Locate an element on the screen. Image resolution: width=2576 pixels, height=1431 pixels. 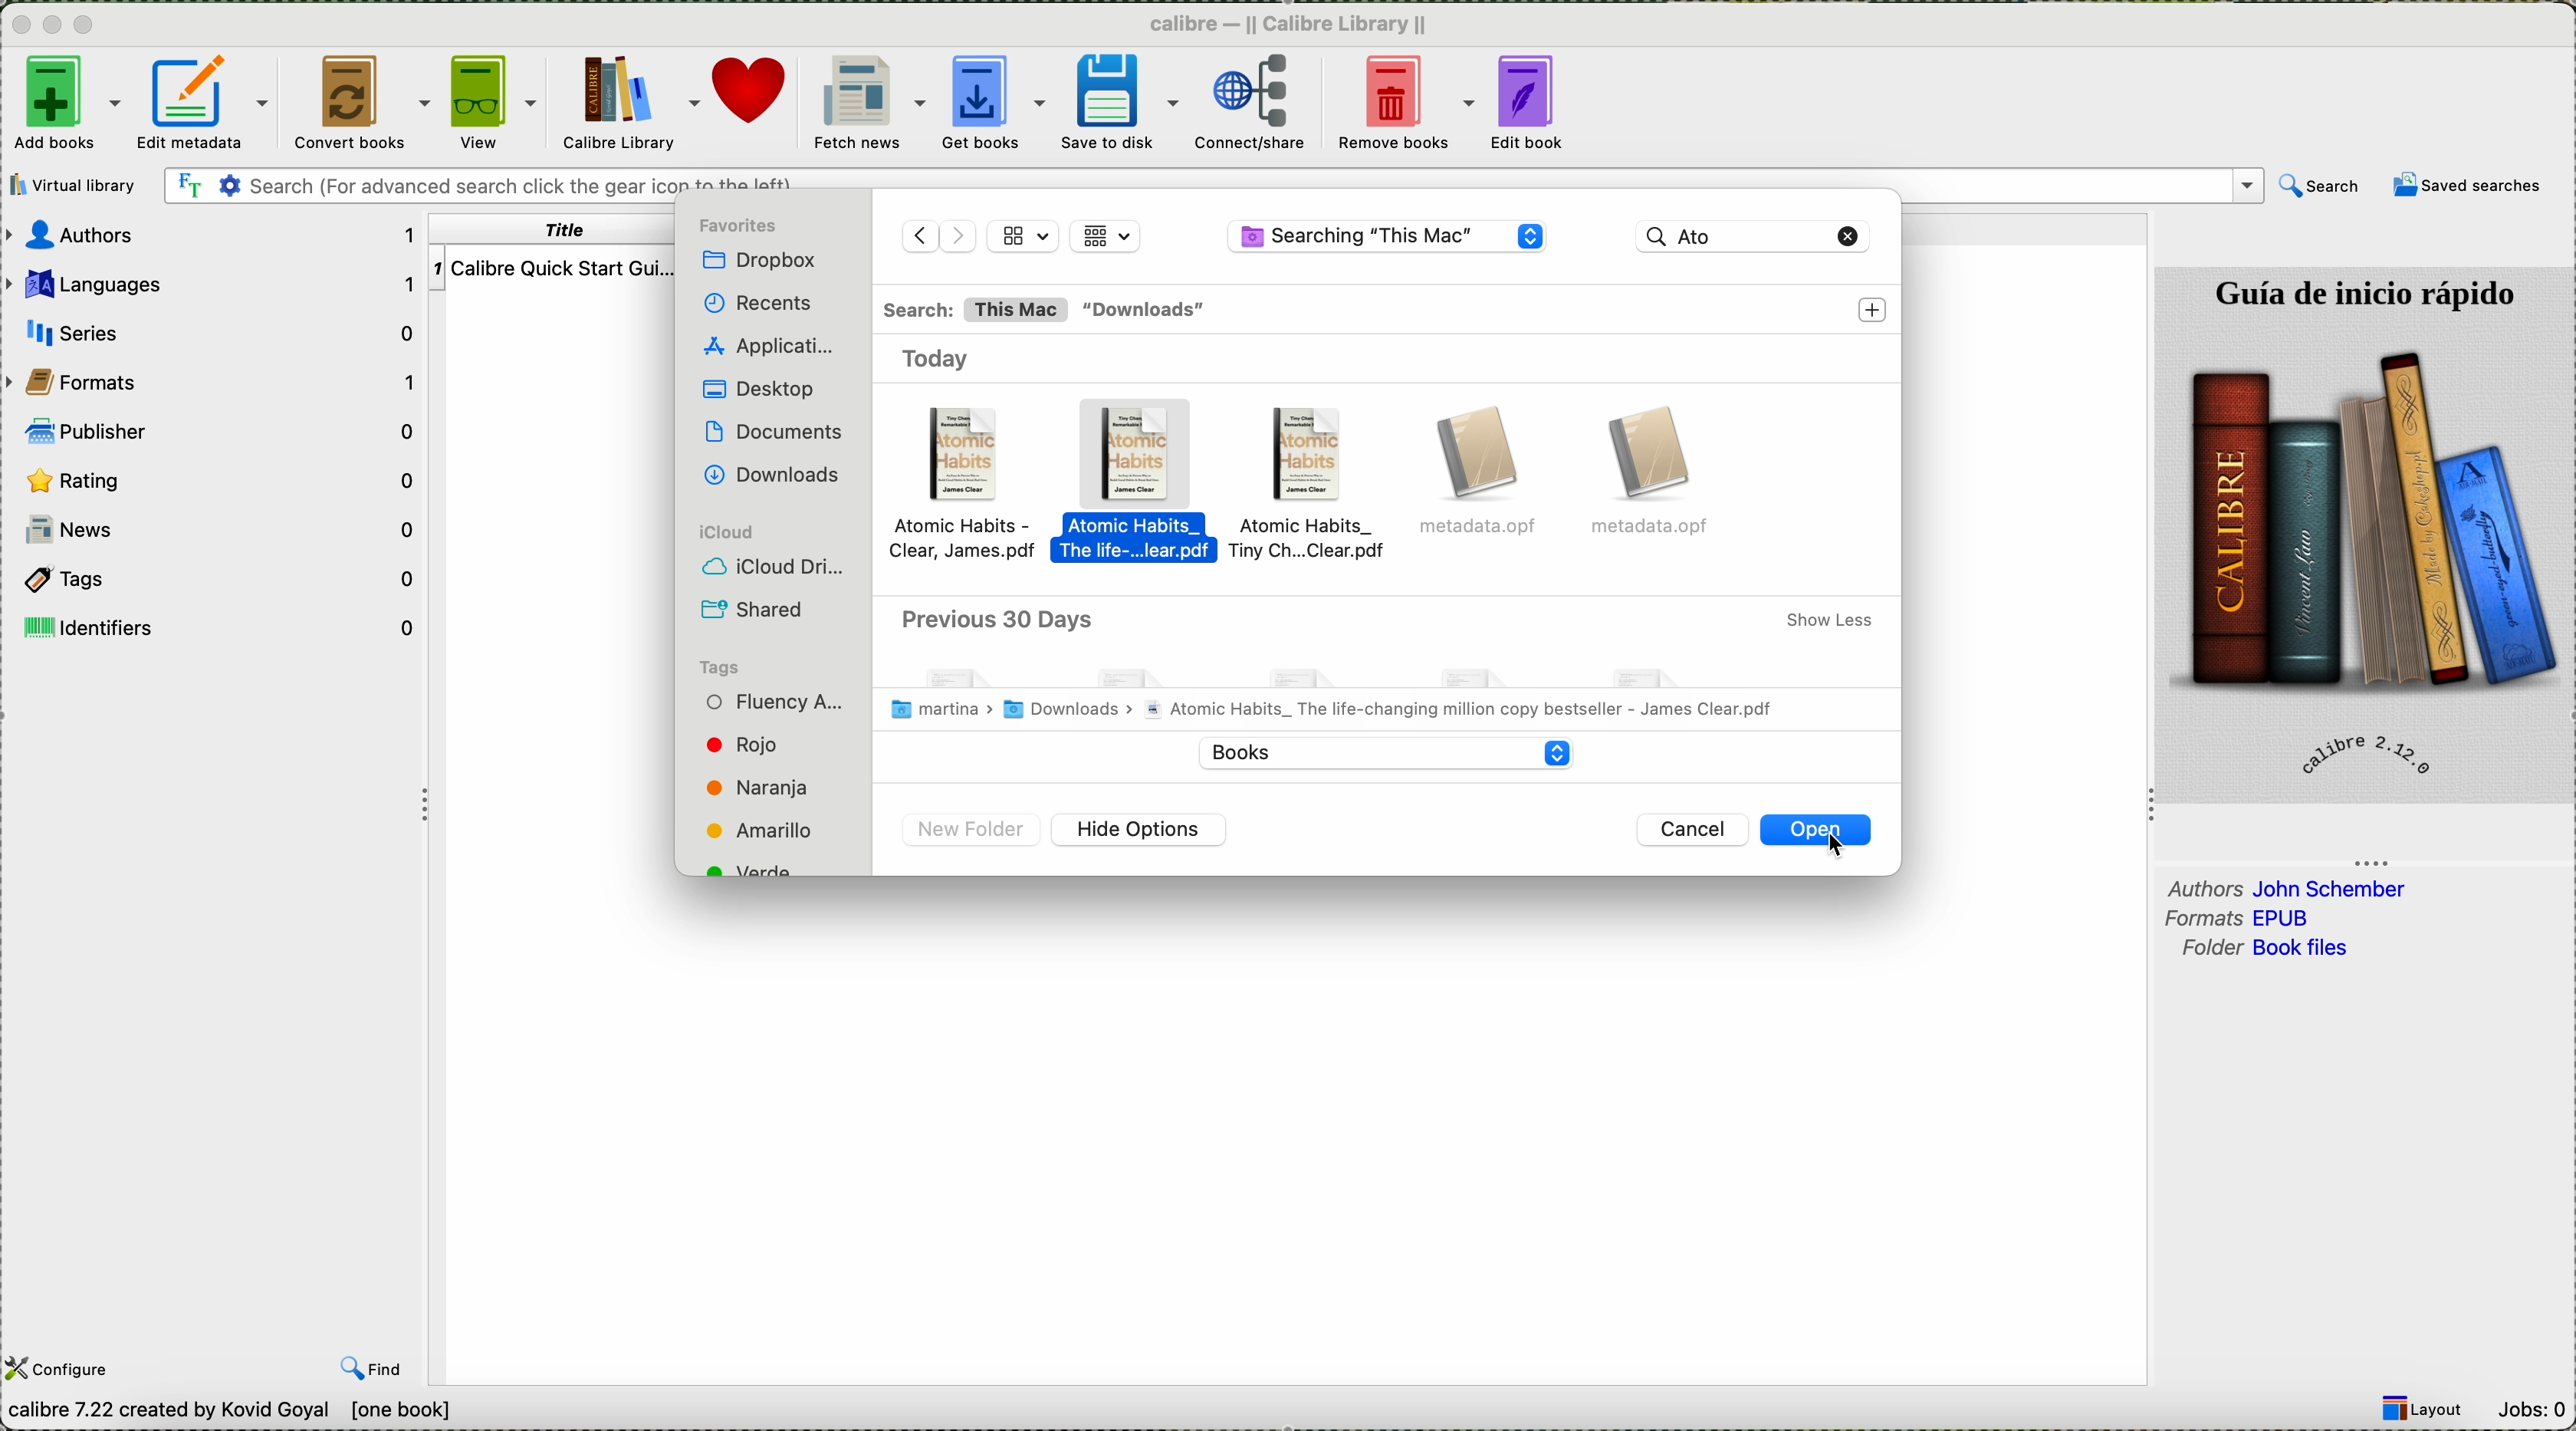
series is located at coordinates (216, 332).